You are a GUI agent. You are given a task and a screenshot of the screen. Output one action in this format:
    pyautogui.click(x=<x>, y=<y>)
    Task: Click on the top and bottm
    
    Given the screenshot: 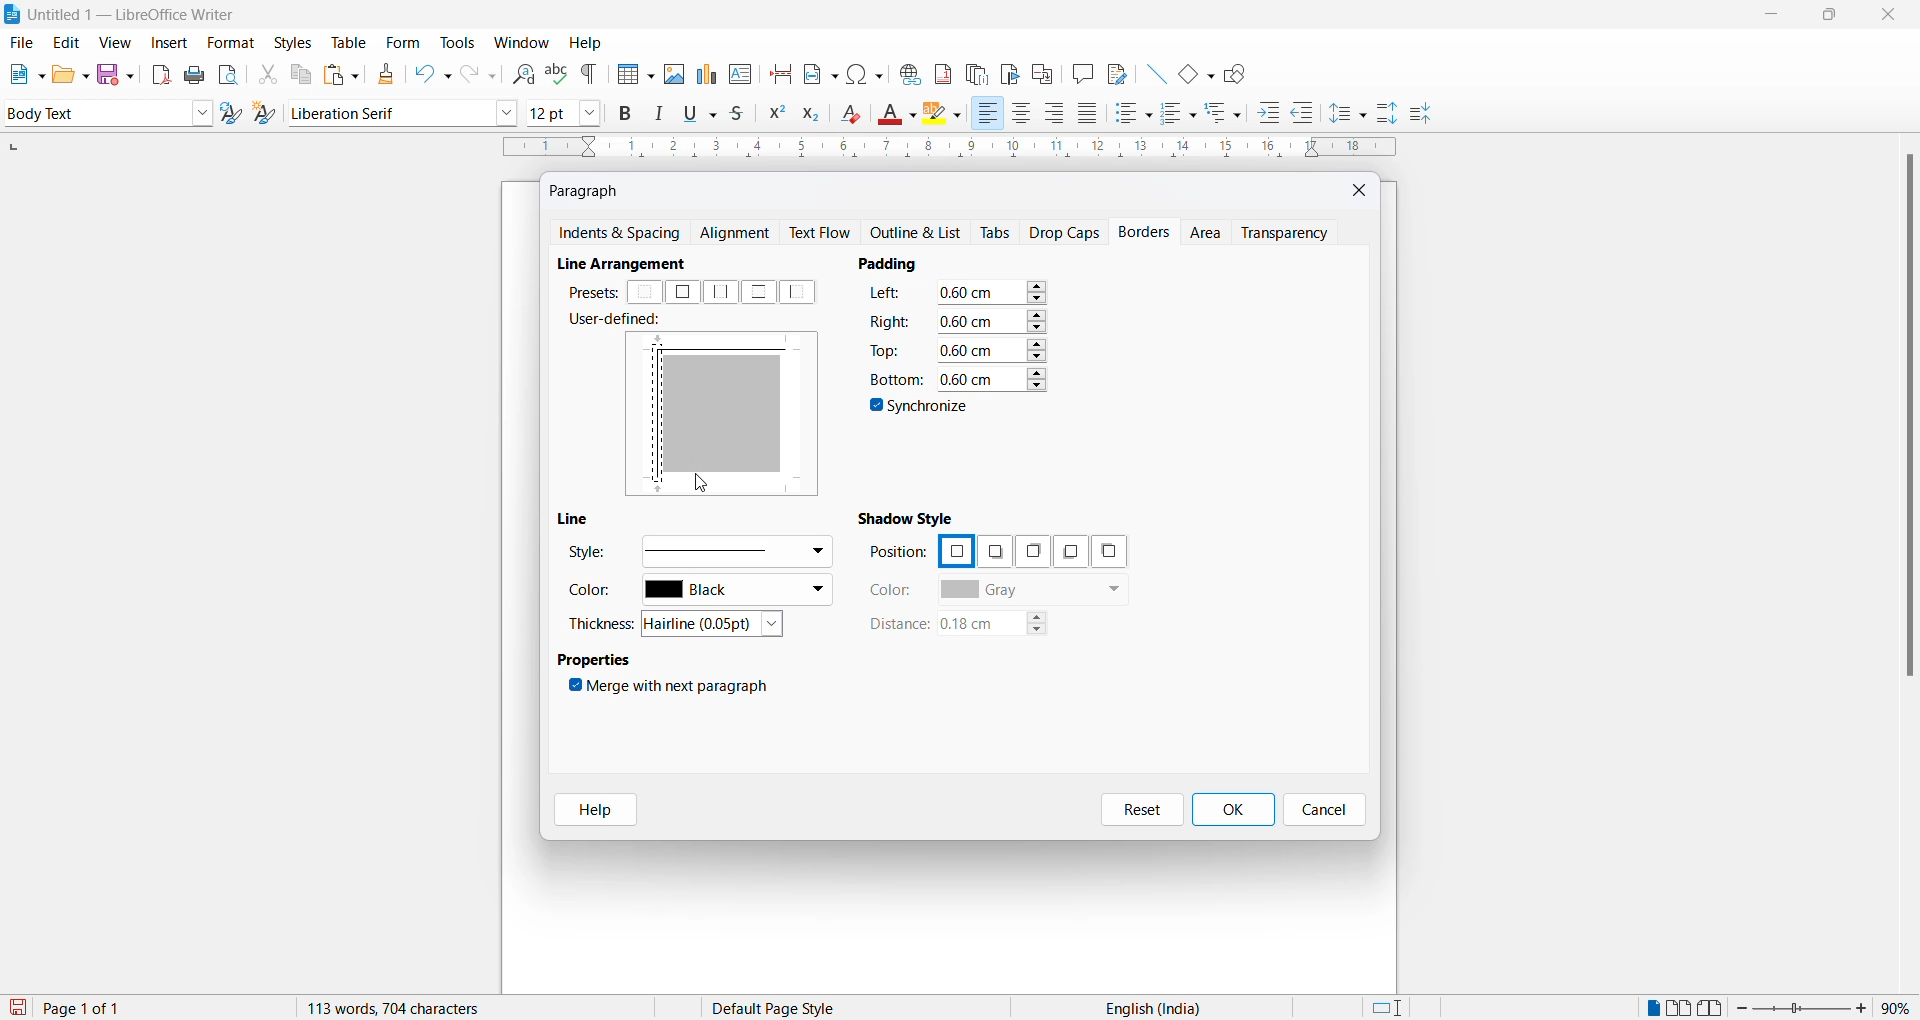 What is the action you would take?
    pyautogui.click(x=758, y=292)
    